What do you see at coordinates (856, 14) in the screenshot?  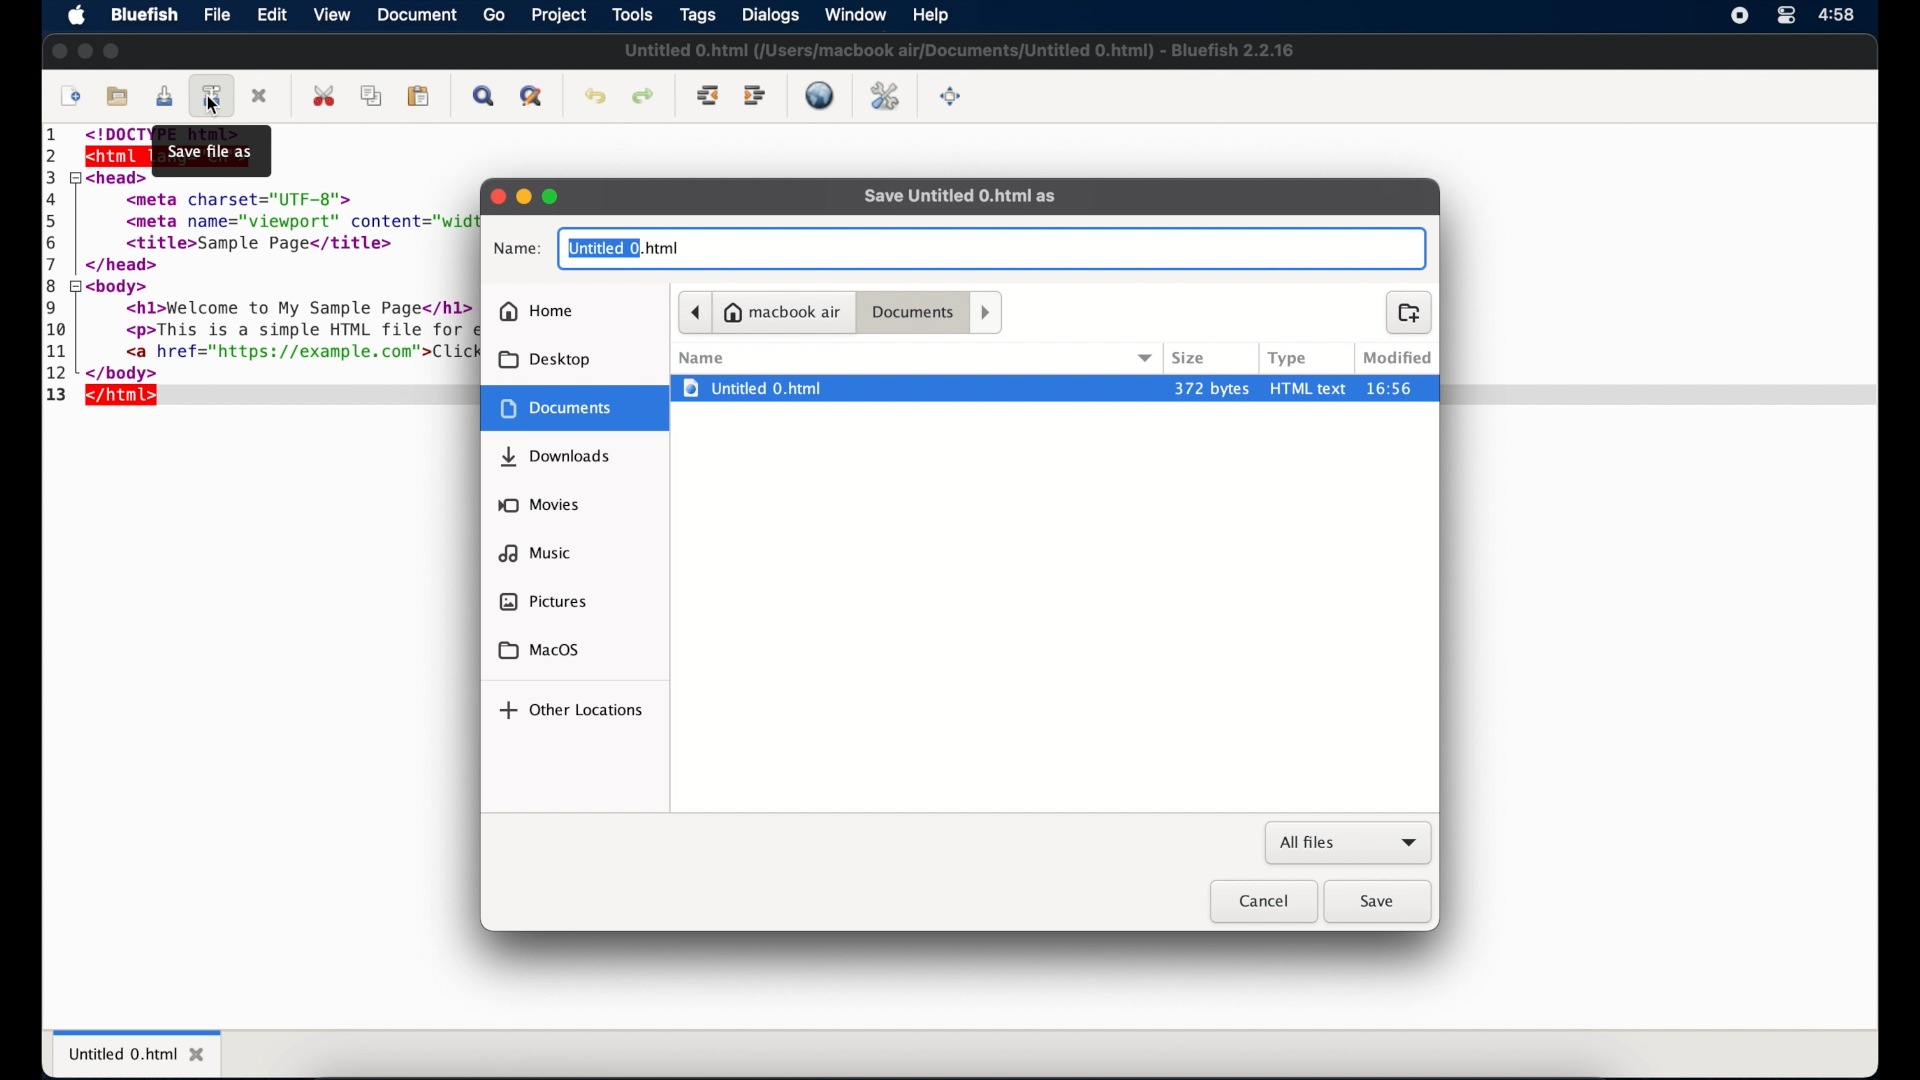 I see `window` at bounding box center [856, 14].